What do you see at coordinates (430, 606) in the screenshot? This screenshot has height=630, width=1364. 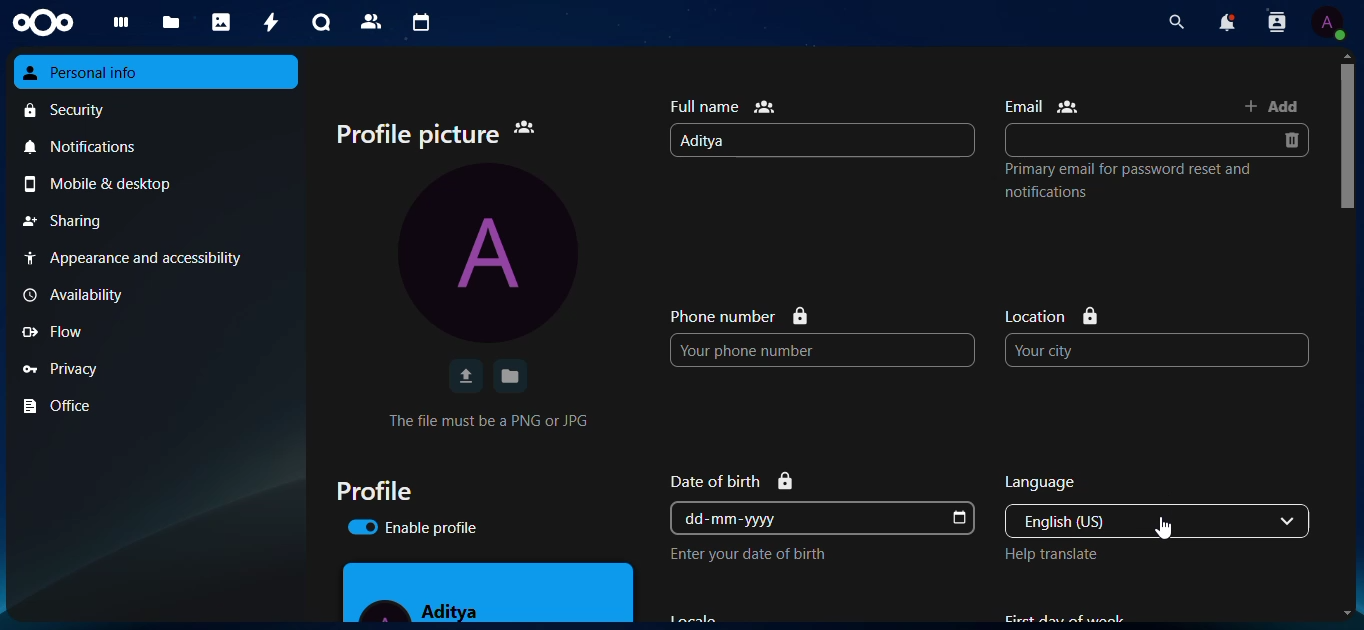 I see `aditya` at bounding box center [430, 606].